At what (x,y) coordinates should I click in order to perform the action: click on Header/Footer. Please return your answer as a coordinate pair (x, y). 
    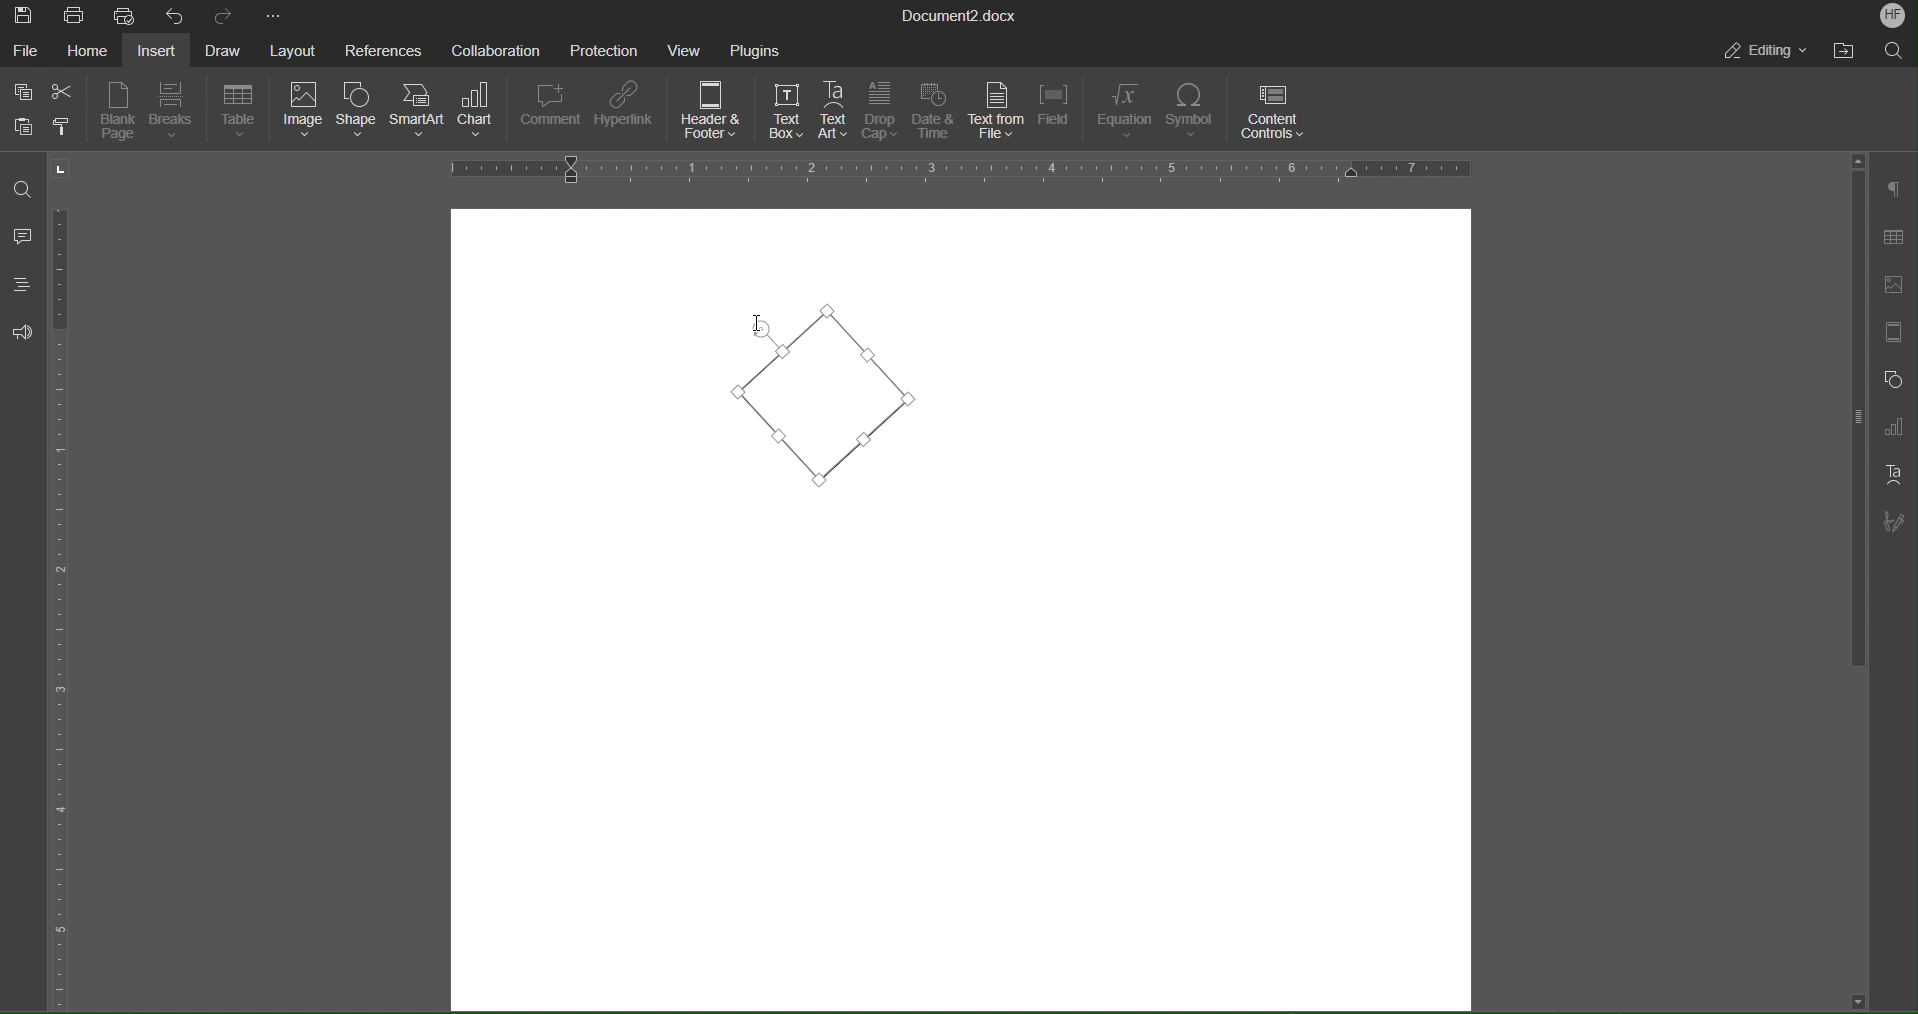
    Looking at the image, I should click on (1890, 333).